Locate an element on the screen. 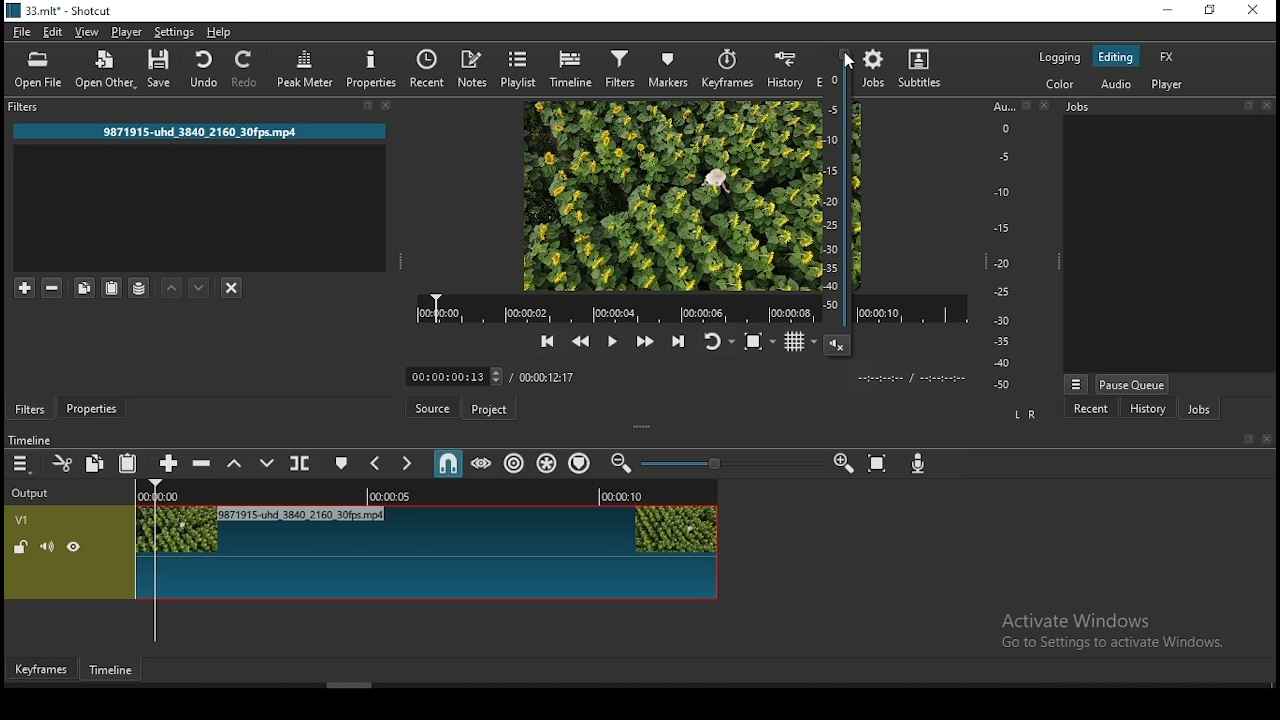  video volume control is located at coordinates (835, 209).